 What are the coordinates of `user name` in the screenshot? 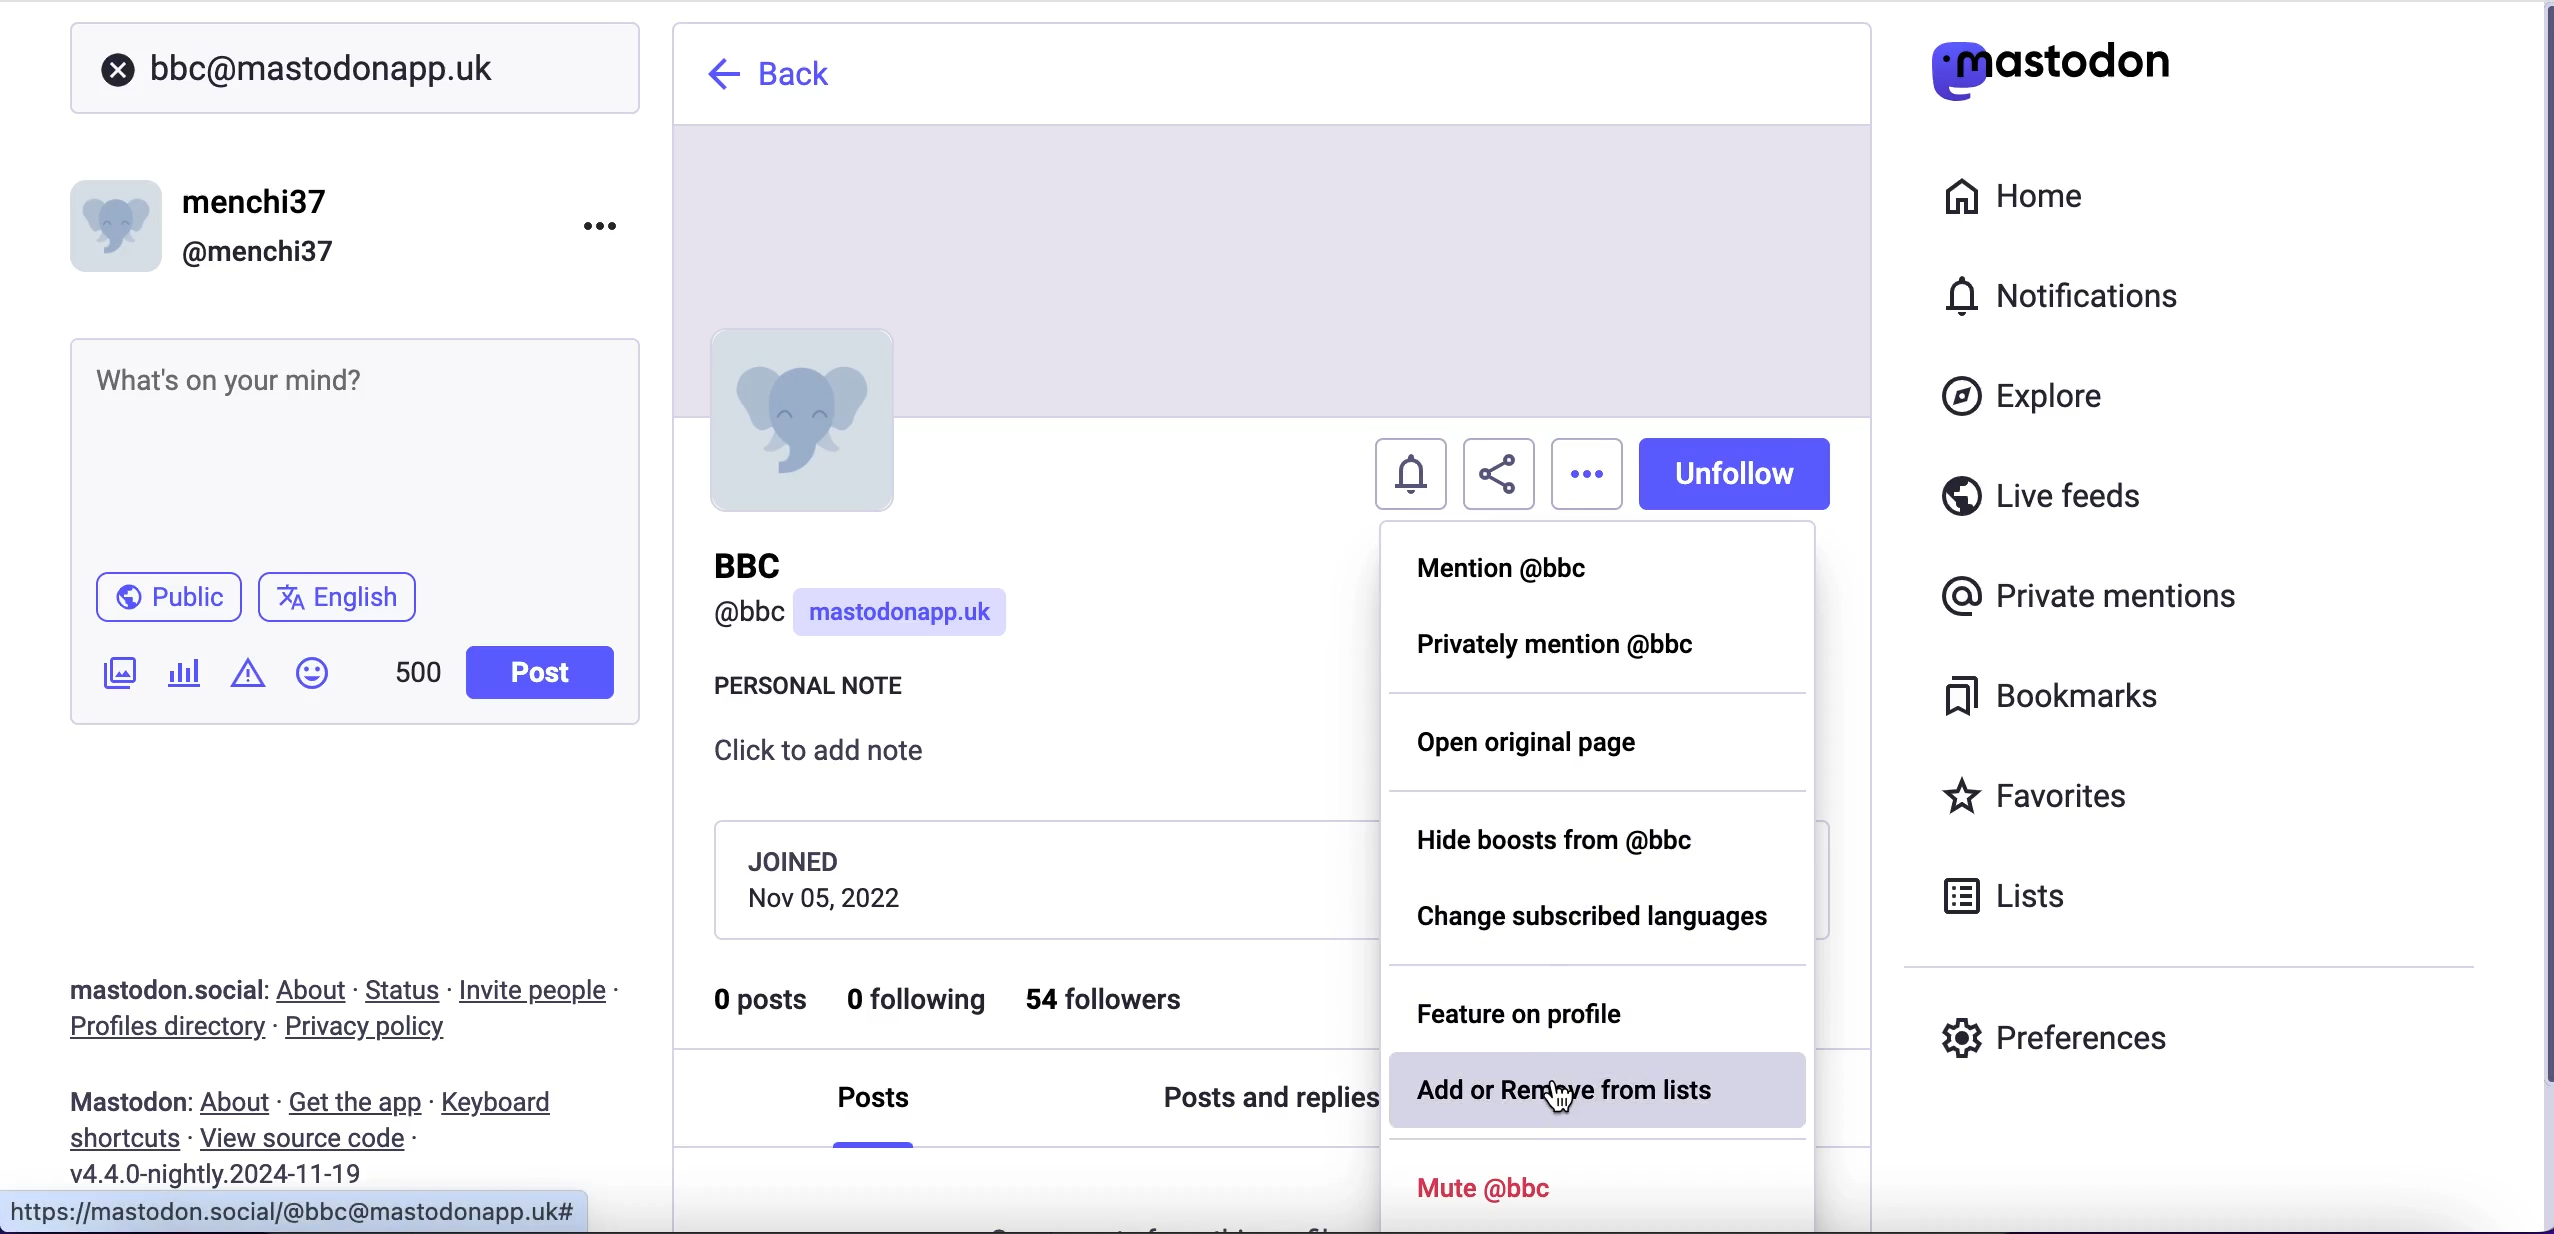 It's located at (875, 599).